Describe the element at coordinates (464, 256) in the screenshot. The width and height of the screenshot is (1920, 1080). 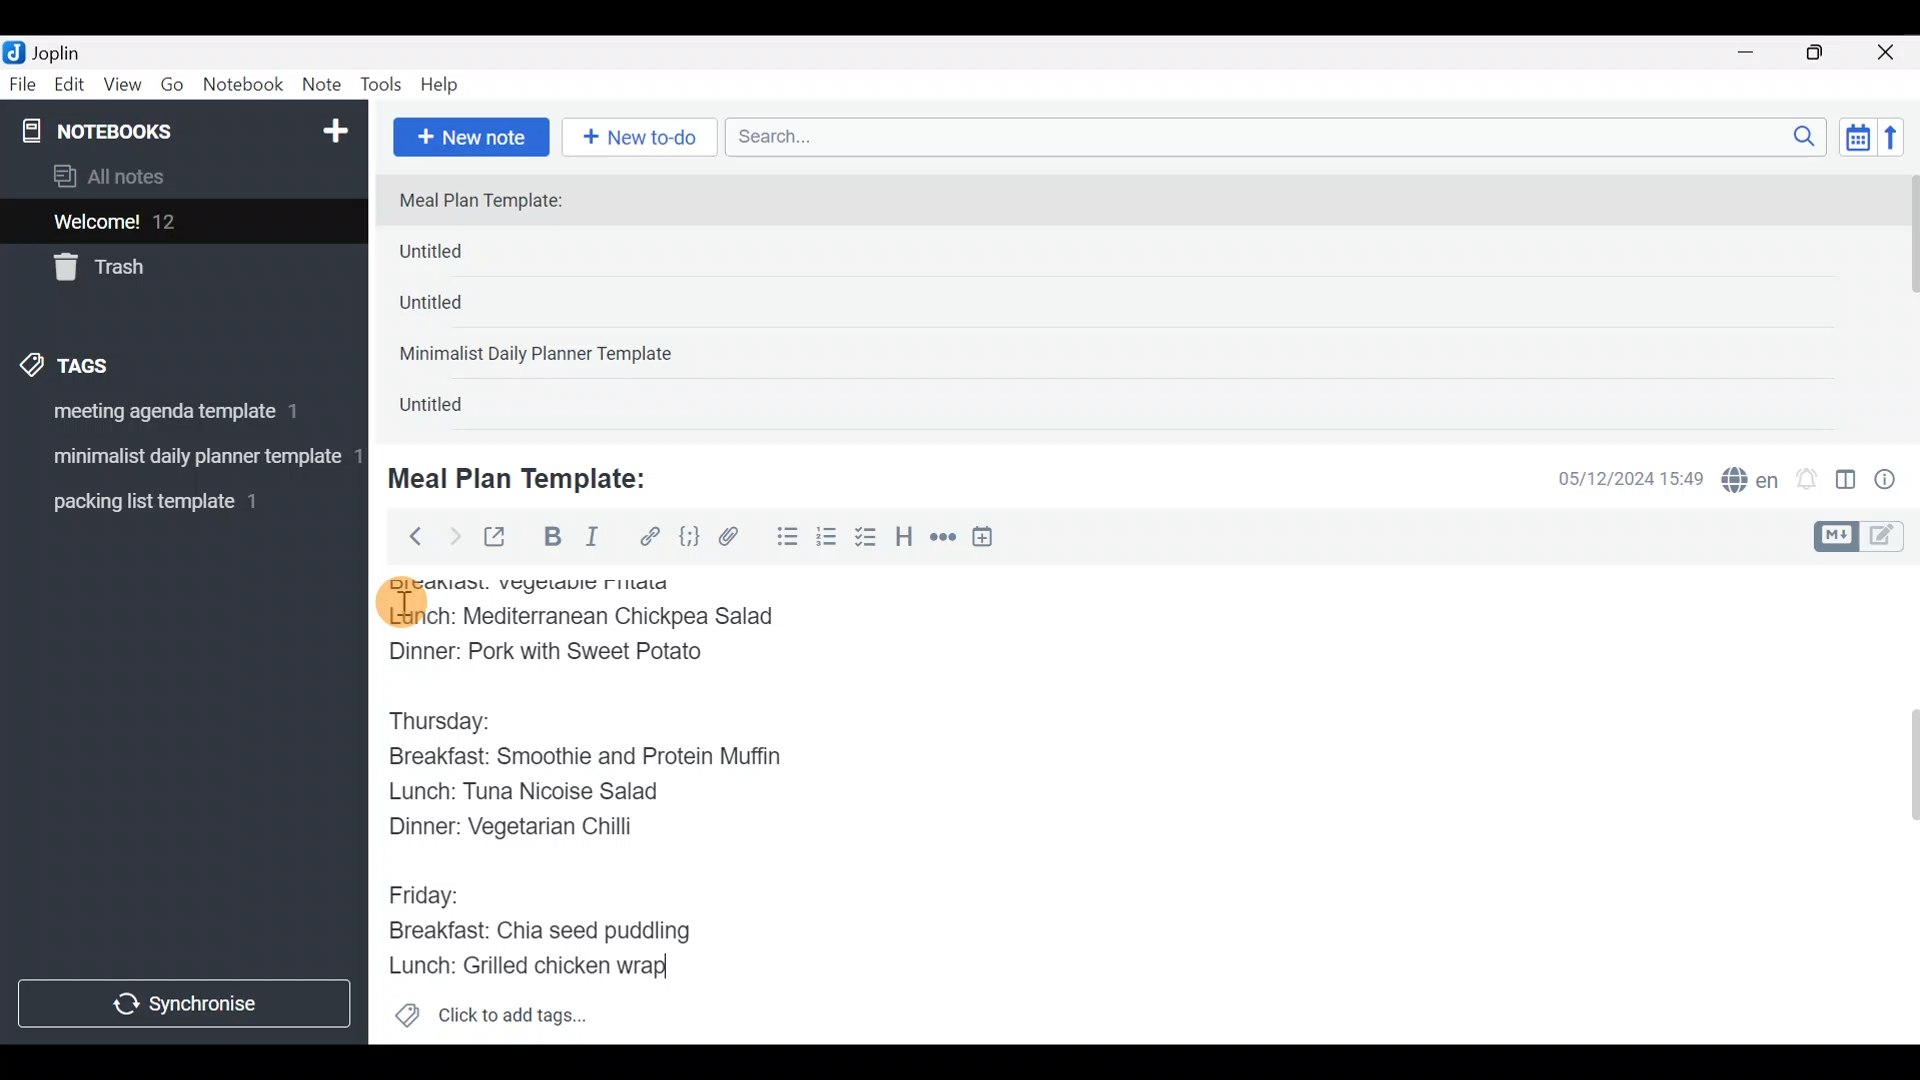
I see `Untitled` at that location.